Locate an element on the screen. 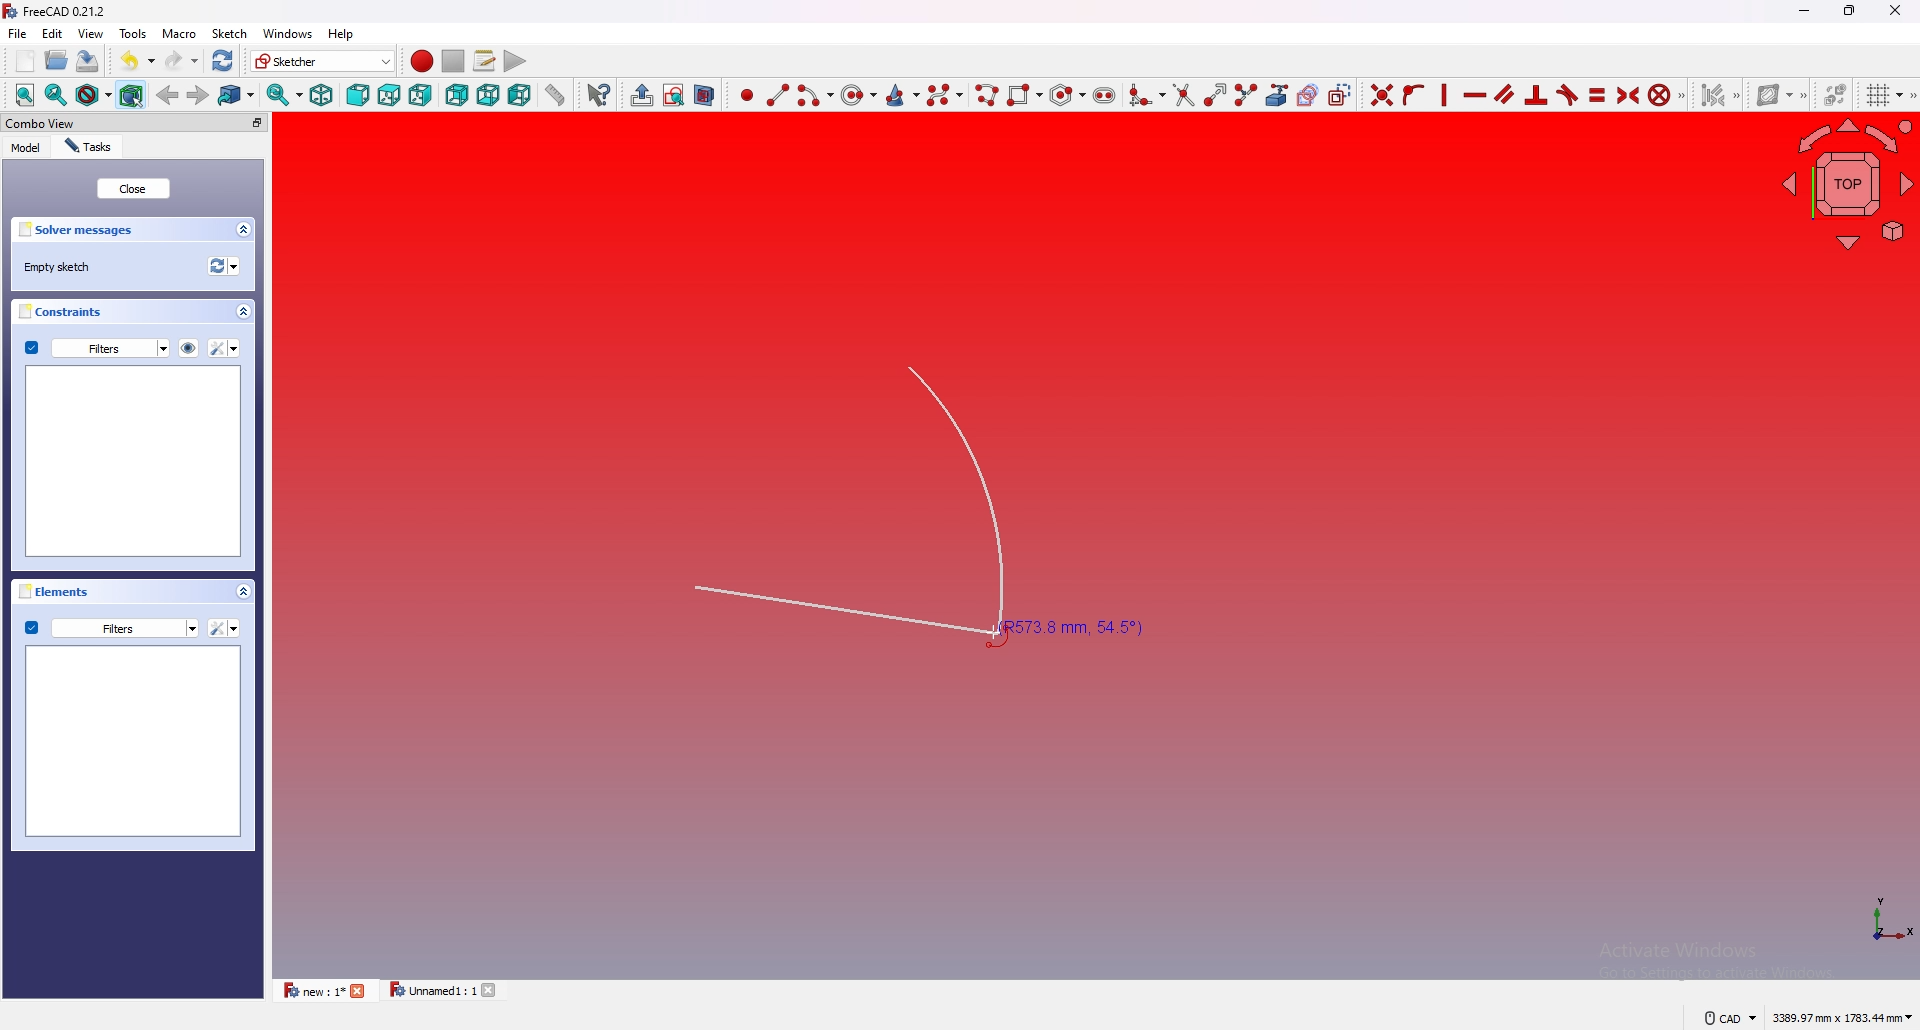 This screenshot has height=1030, width=1920. measure distance is located at coordinates (556, 93).